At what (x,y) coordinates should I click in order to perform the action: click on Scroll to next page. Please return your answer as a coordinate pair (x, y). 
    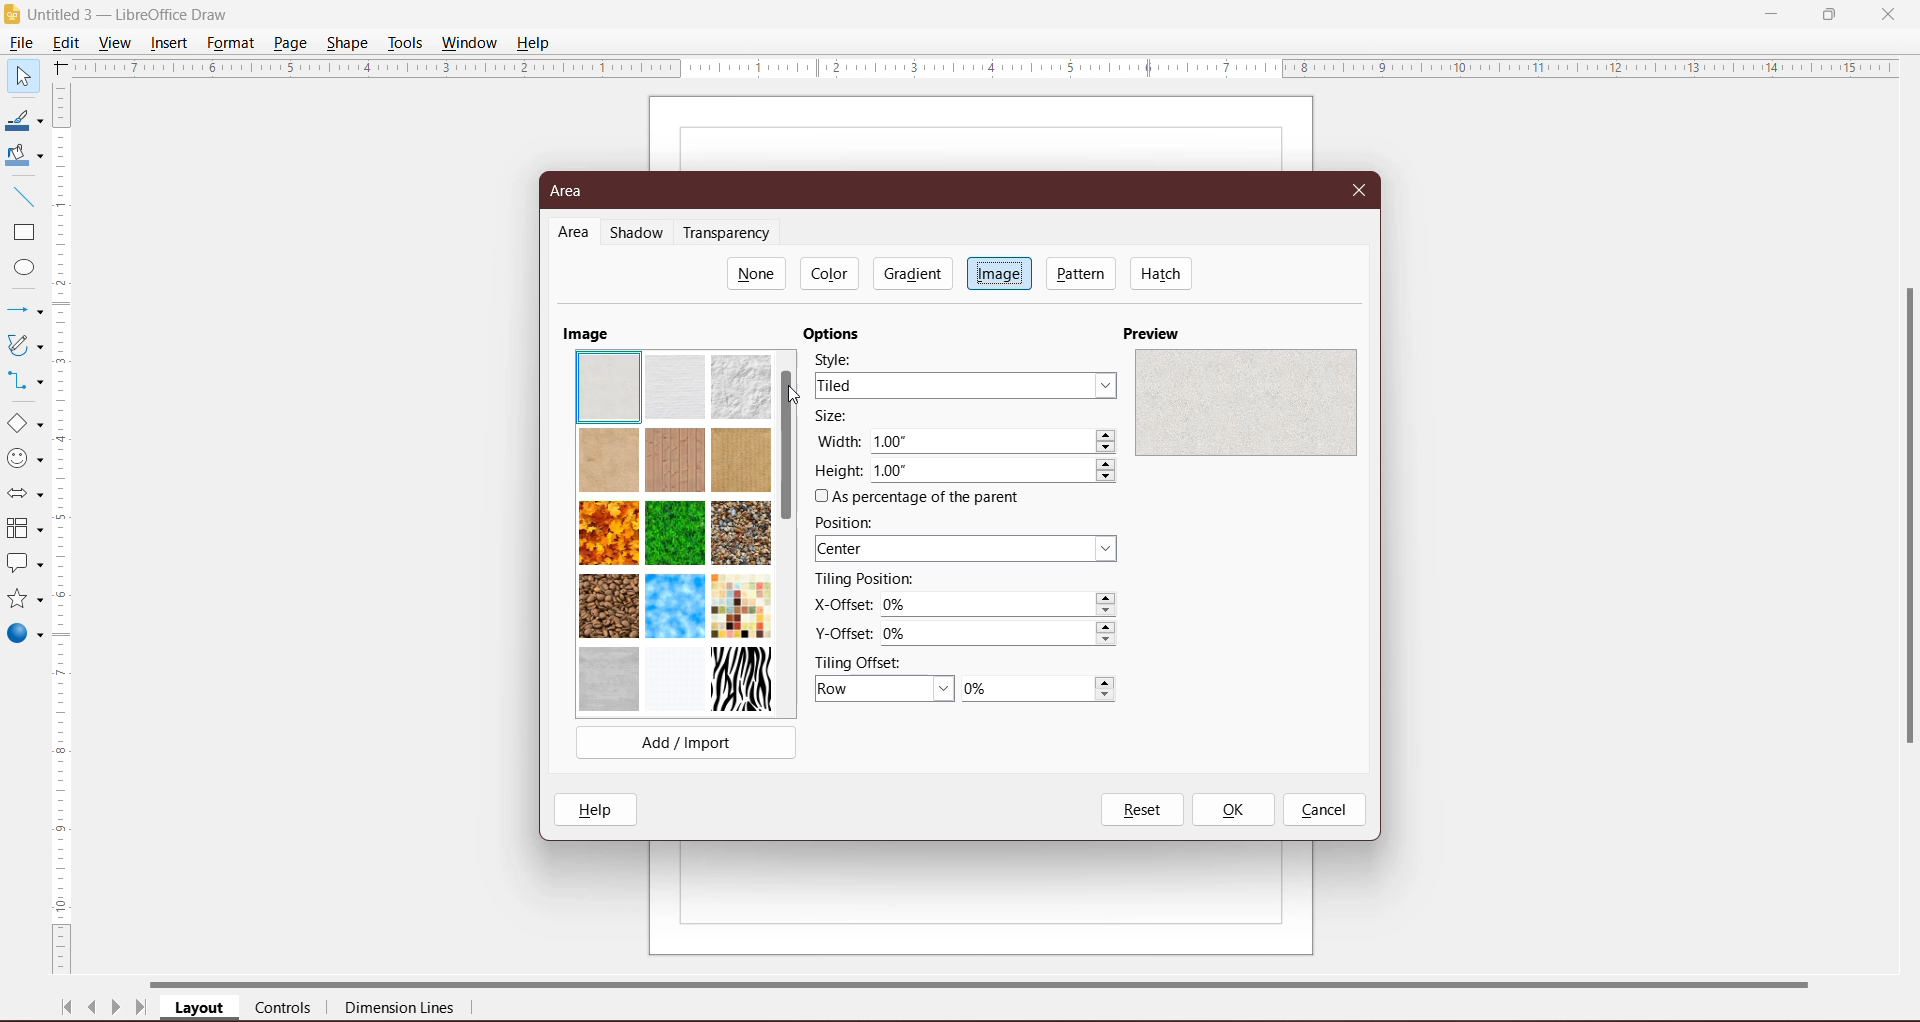
    Looking at the image, I should click on (116, 1010).